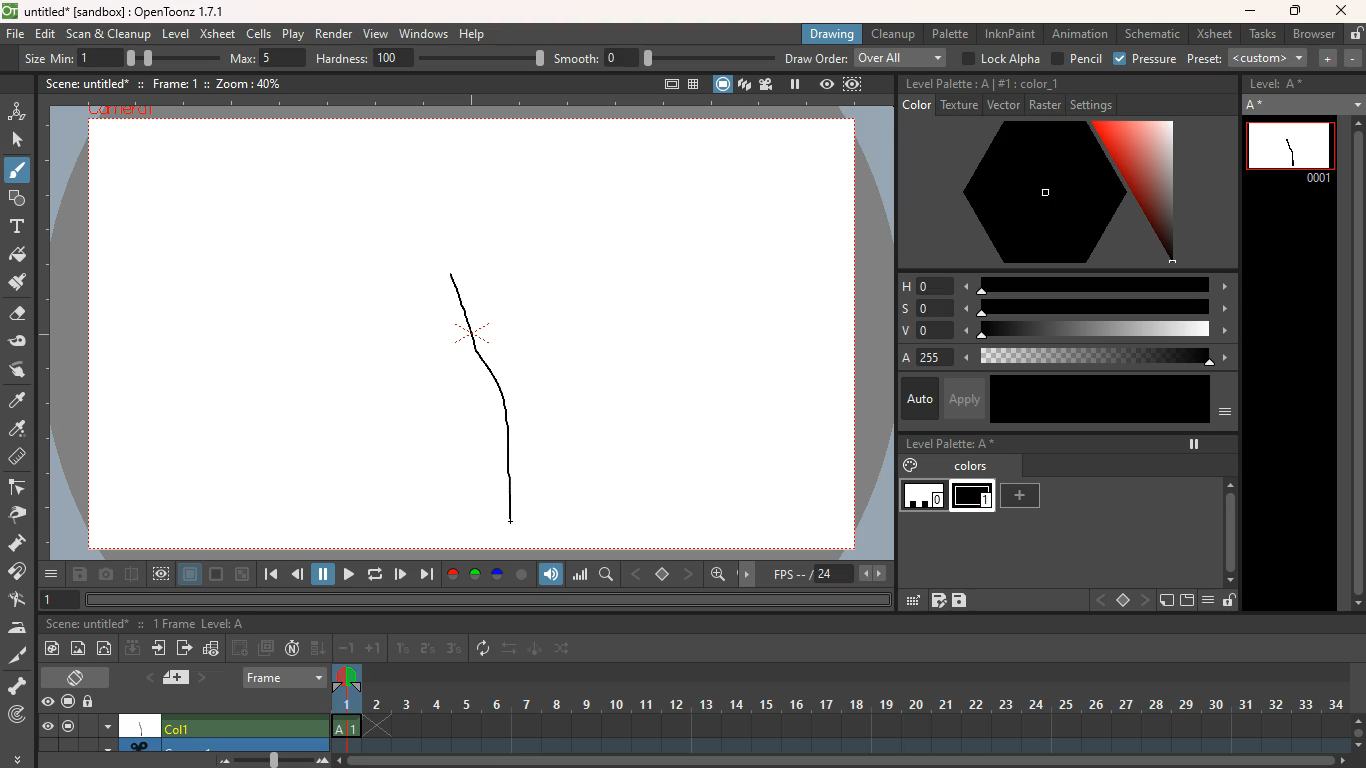 This screenshot has height=768, width=1366. What do you see at coordinates (1100, 308) in the screenshot?
I see `scale` at bounding box center [1100, 308].